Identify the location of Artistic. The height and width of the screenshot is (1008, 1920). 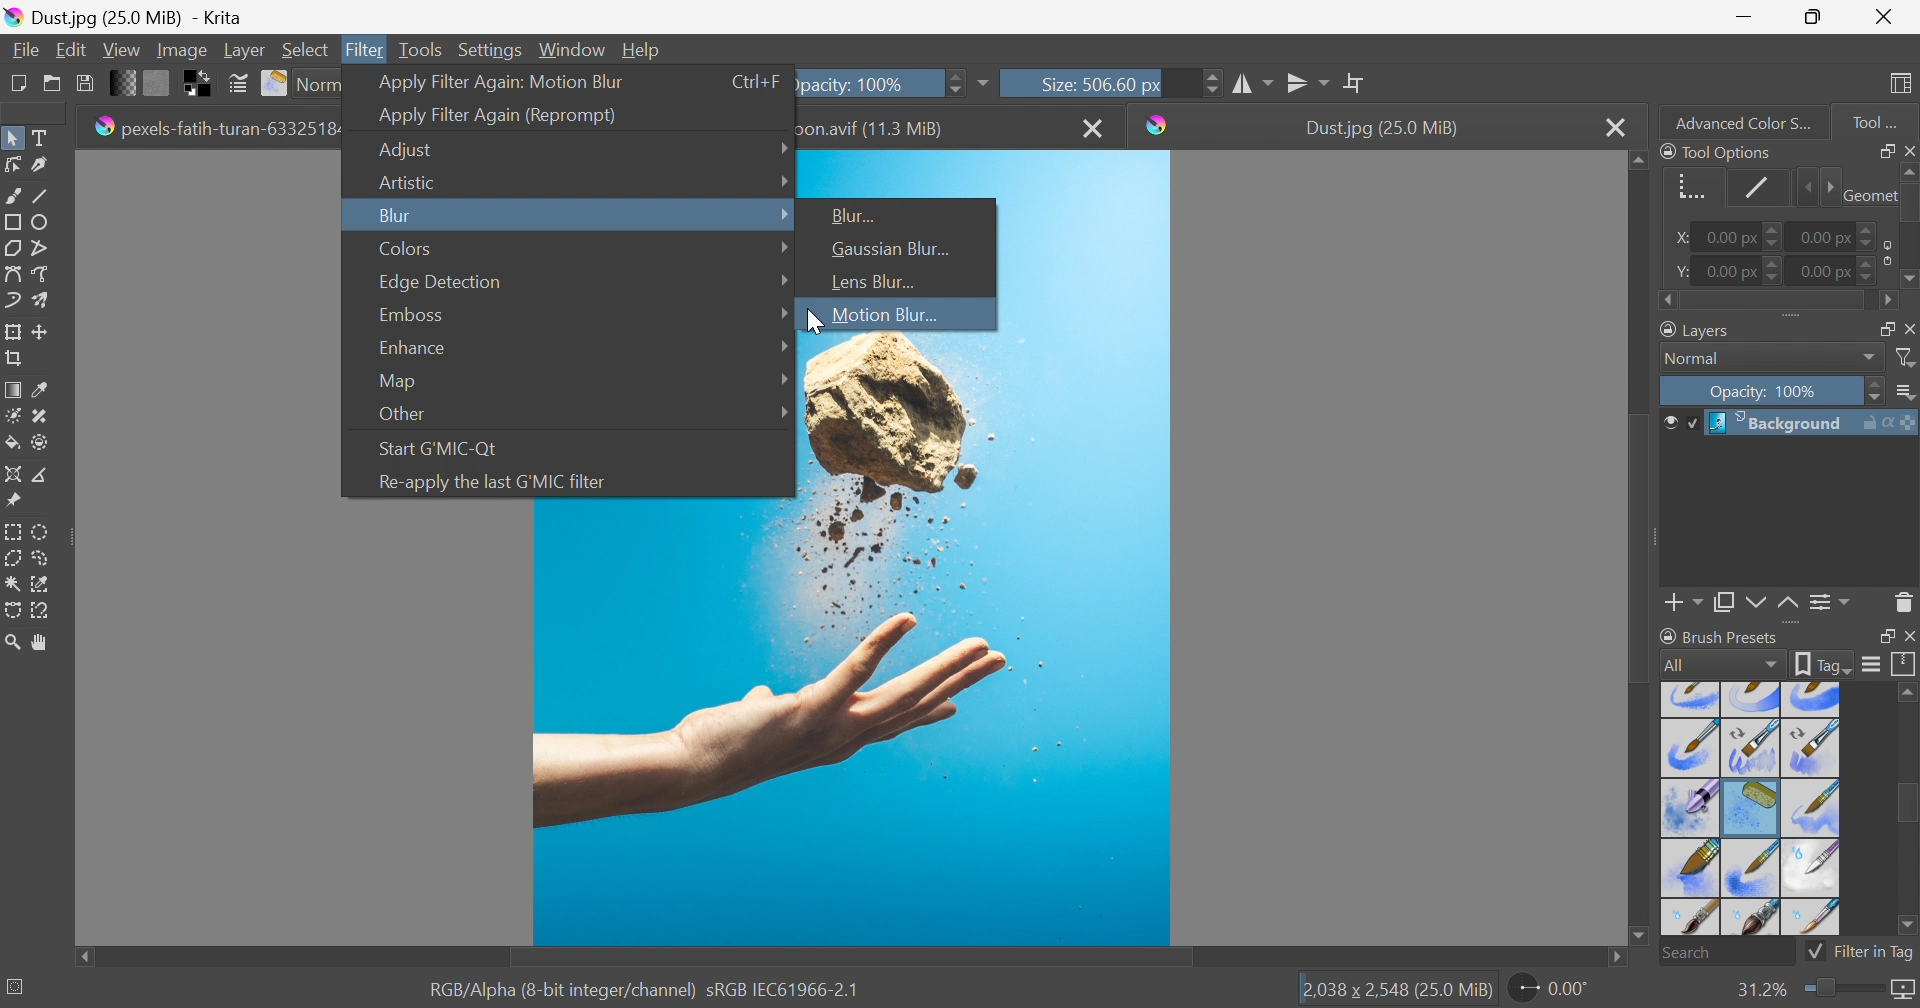
(405, 181).